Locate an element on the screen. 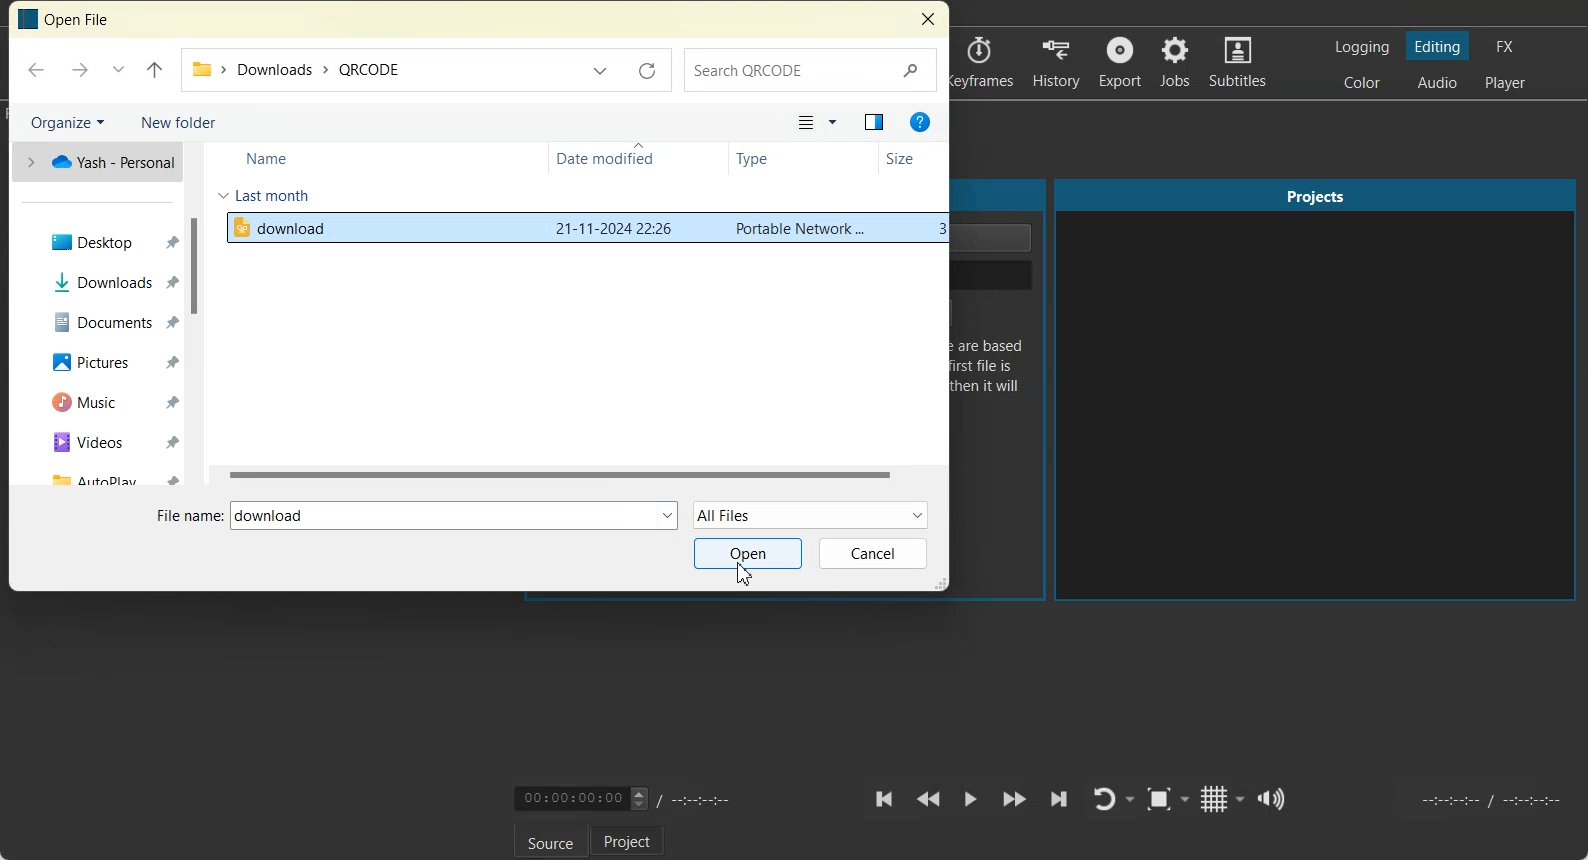 This screenshot has width=1588, height=860. Switch to the Player only layout is located at coordinates (1507, 84).